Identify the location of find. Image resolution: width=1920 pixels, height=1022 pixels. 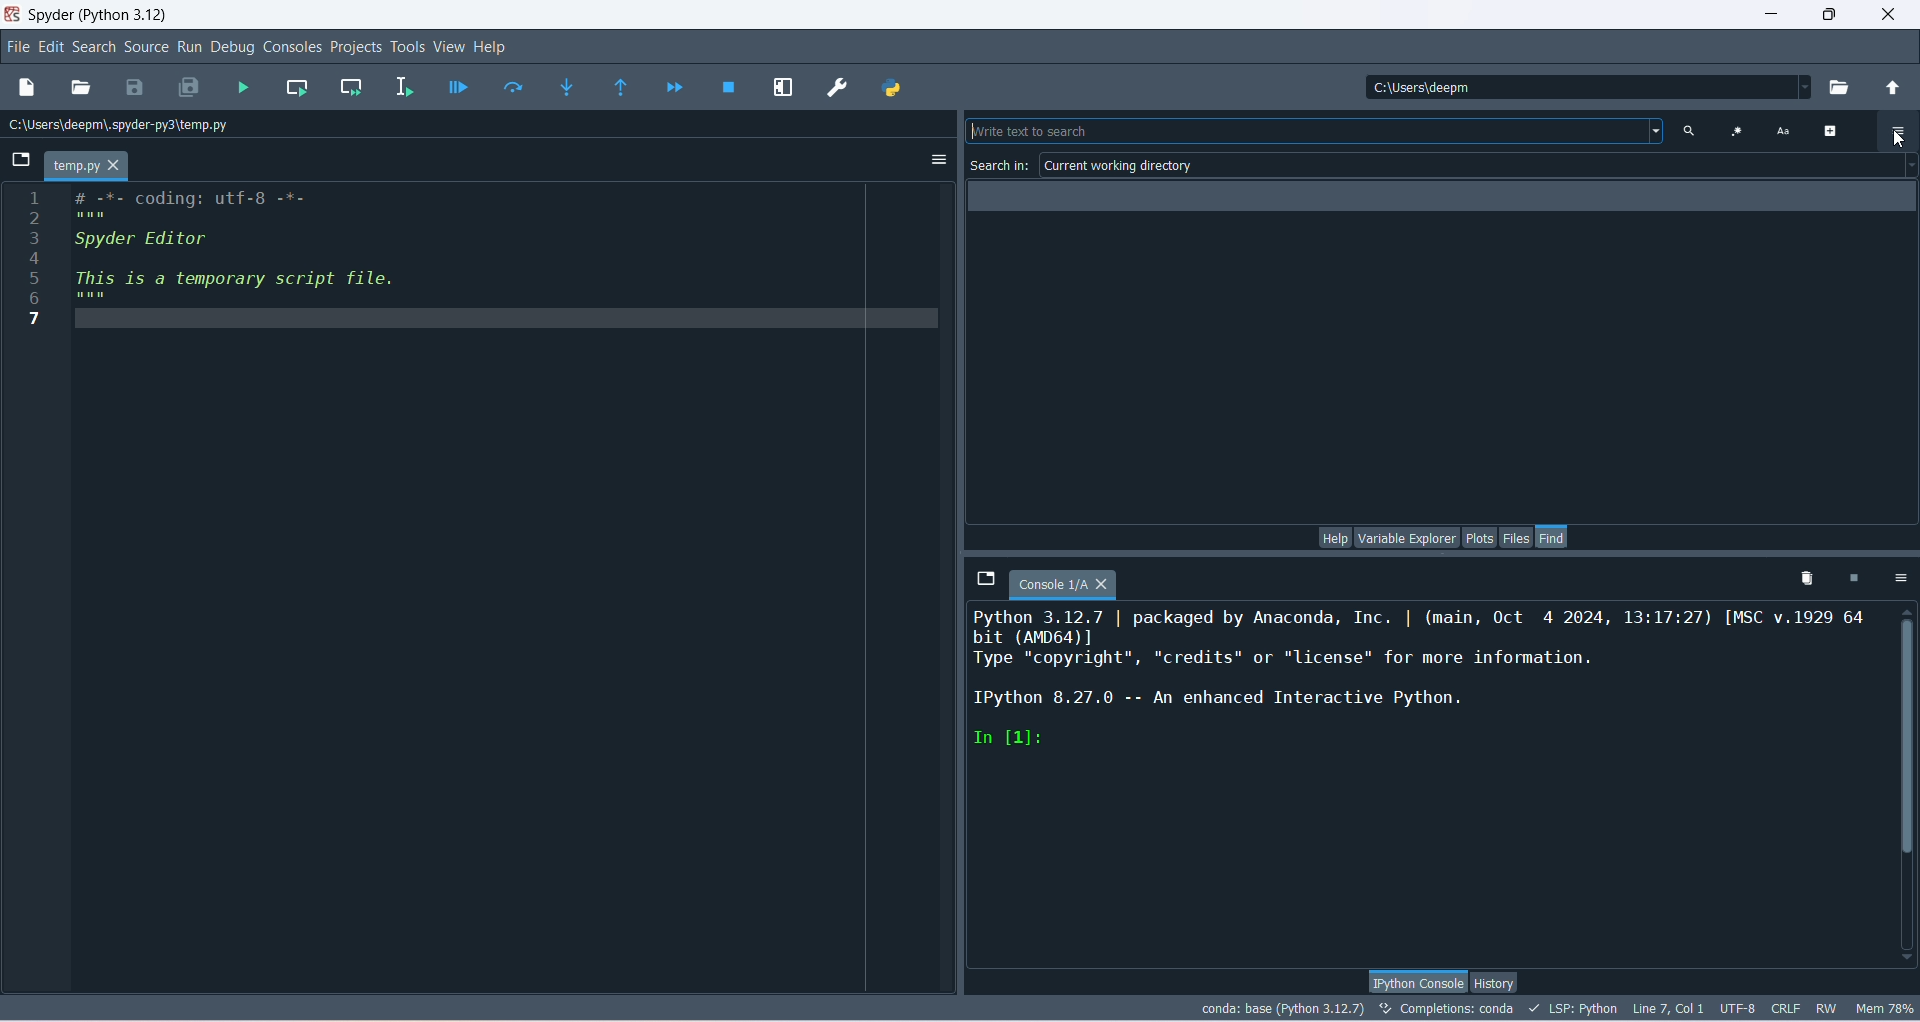
(1553, 536).